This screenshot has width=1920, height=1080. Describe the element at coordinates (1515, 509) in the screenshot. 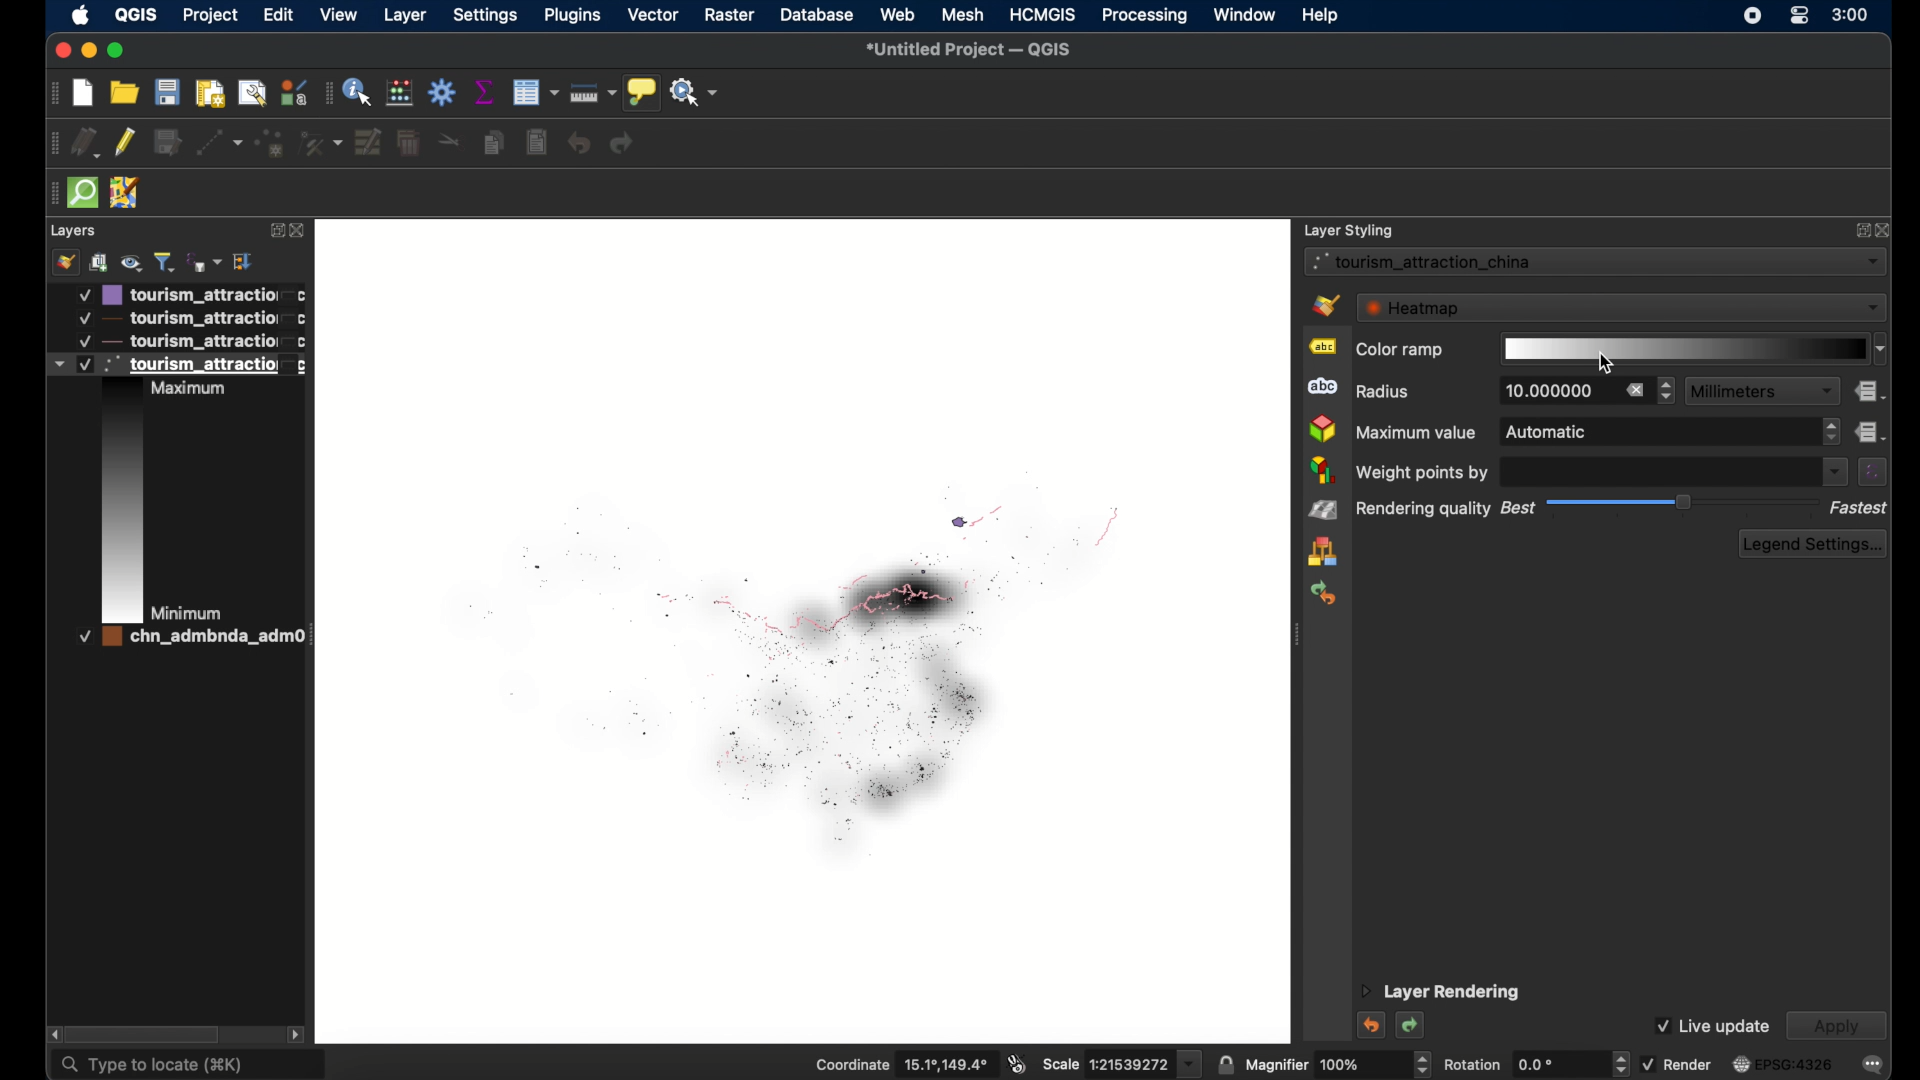

I see `best` at that location.